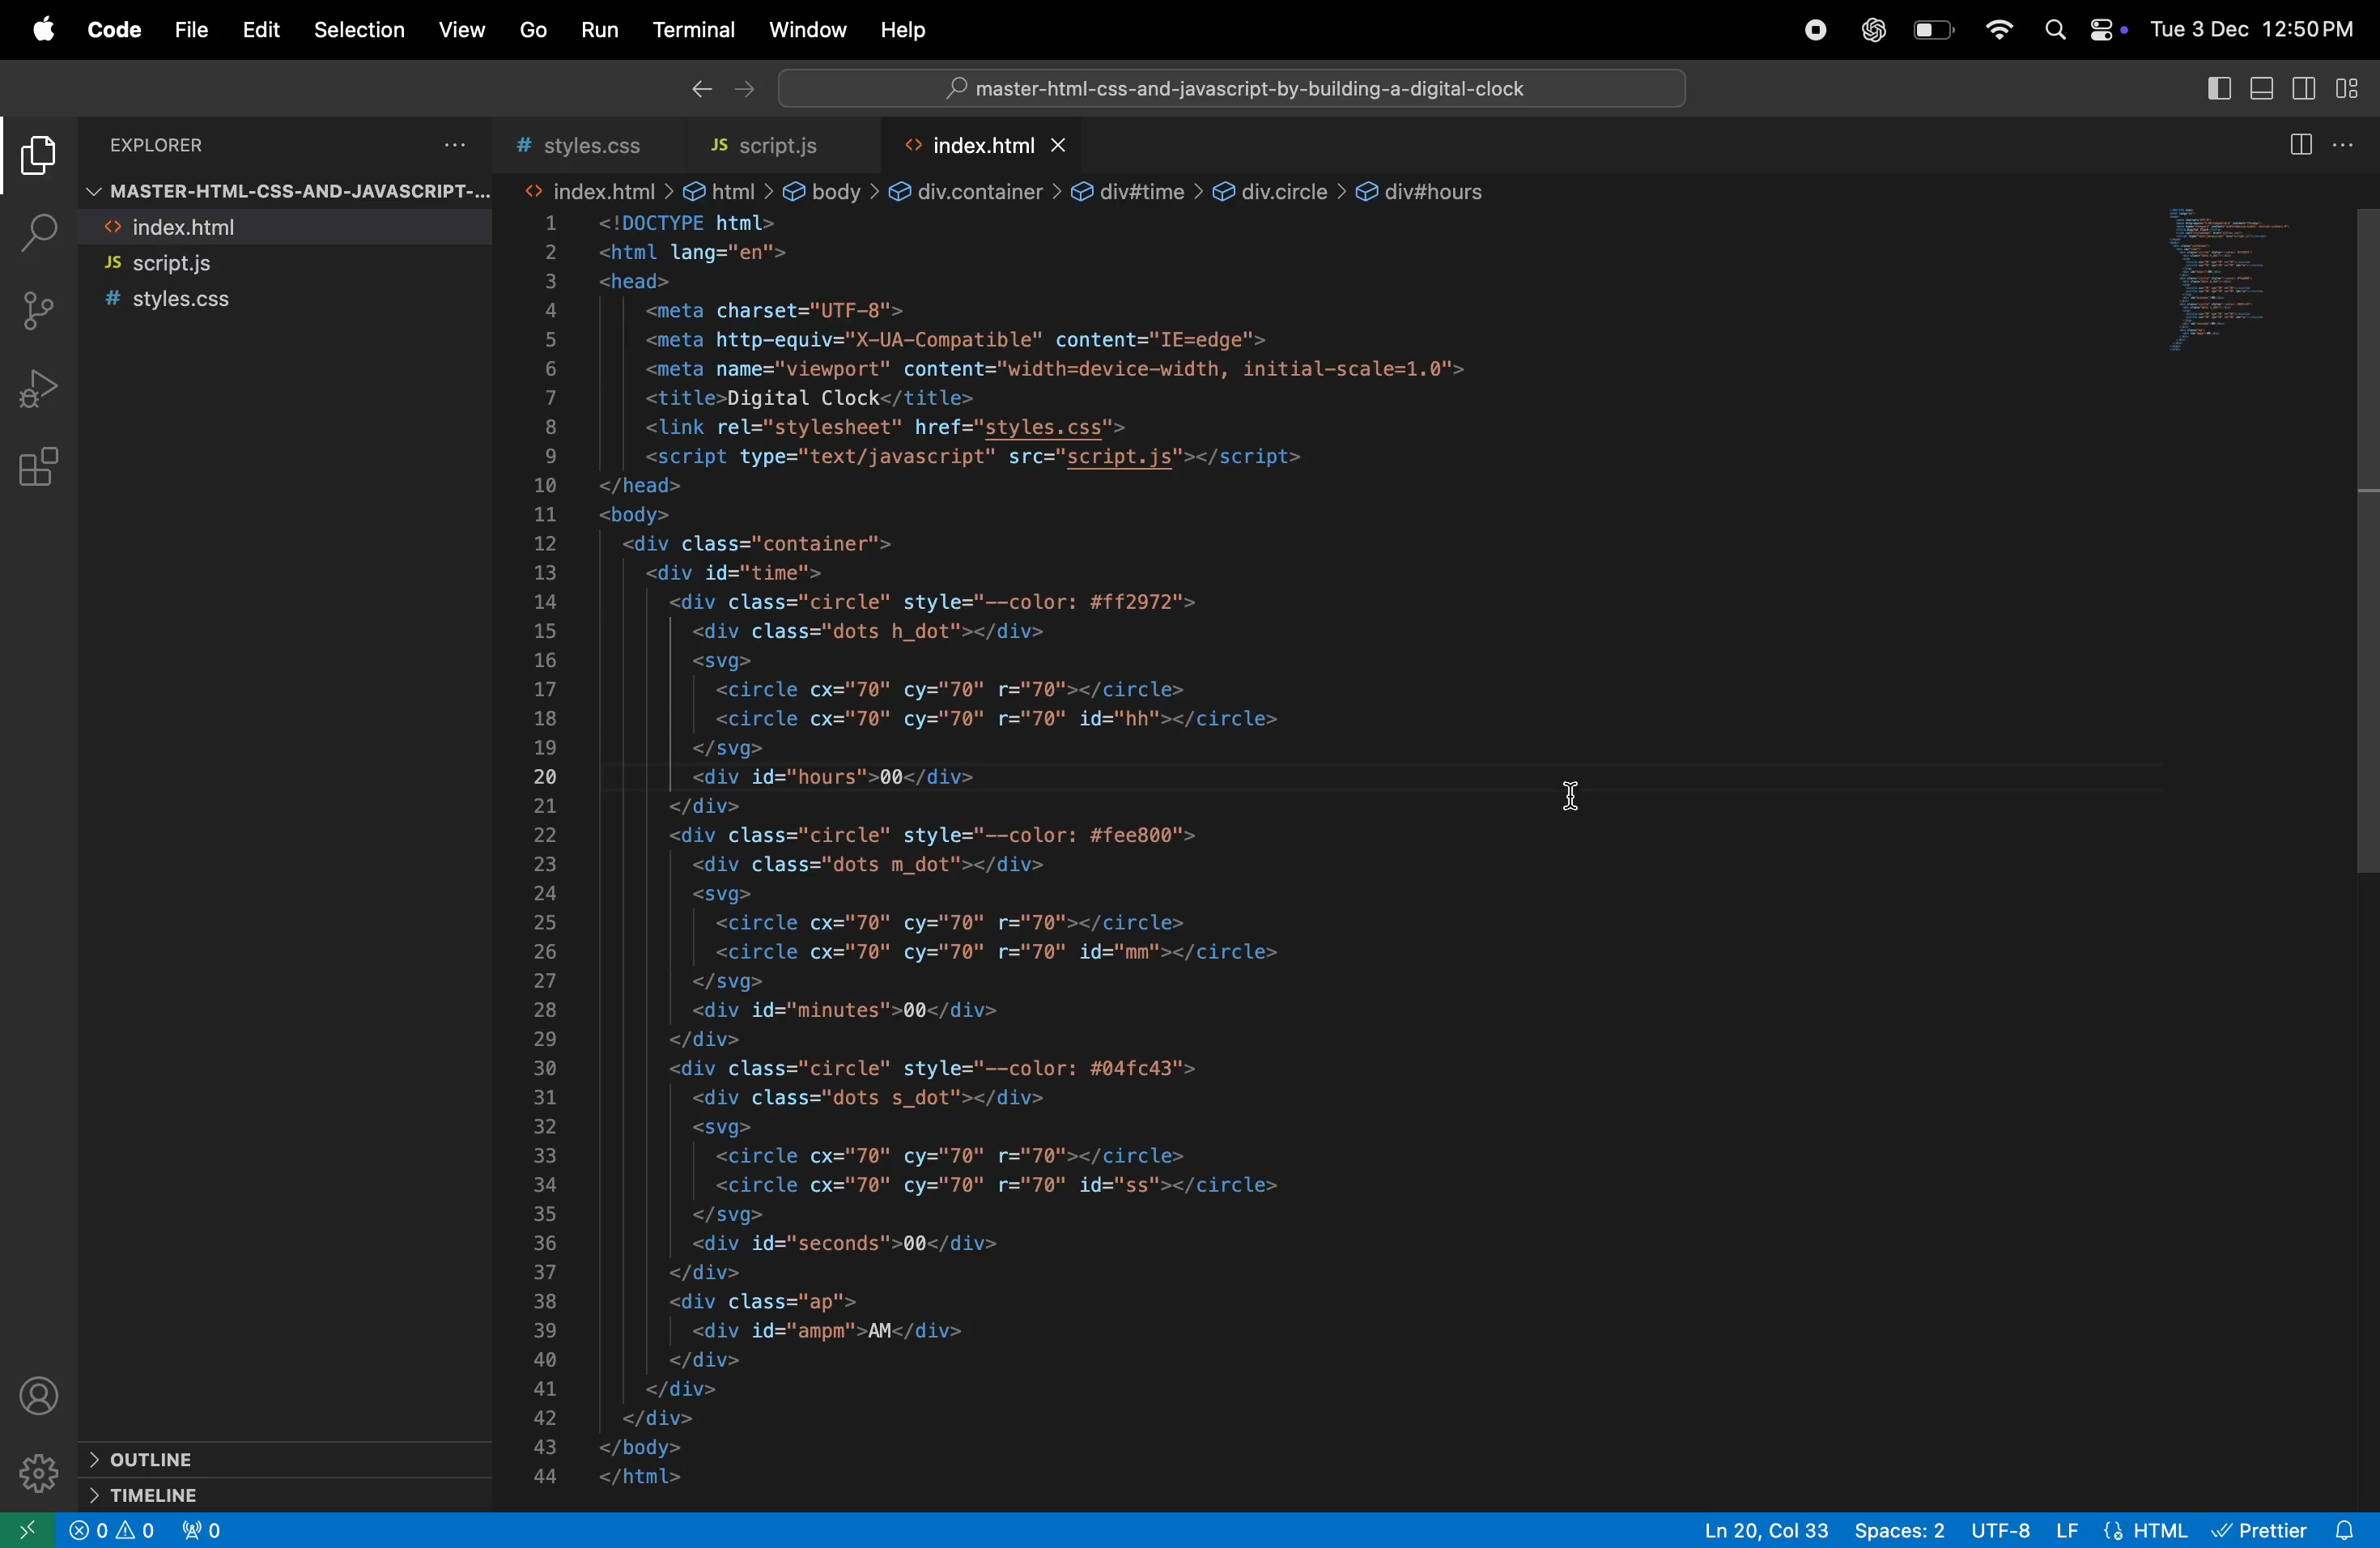 This screenshot has width=2380, height=1548. I want to click on style.css, so click(288, 302).